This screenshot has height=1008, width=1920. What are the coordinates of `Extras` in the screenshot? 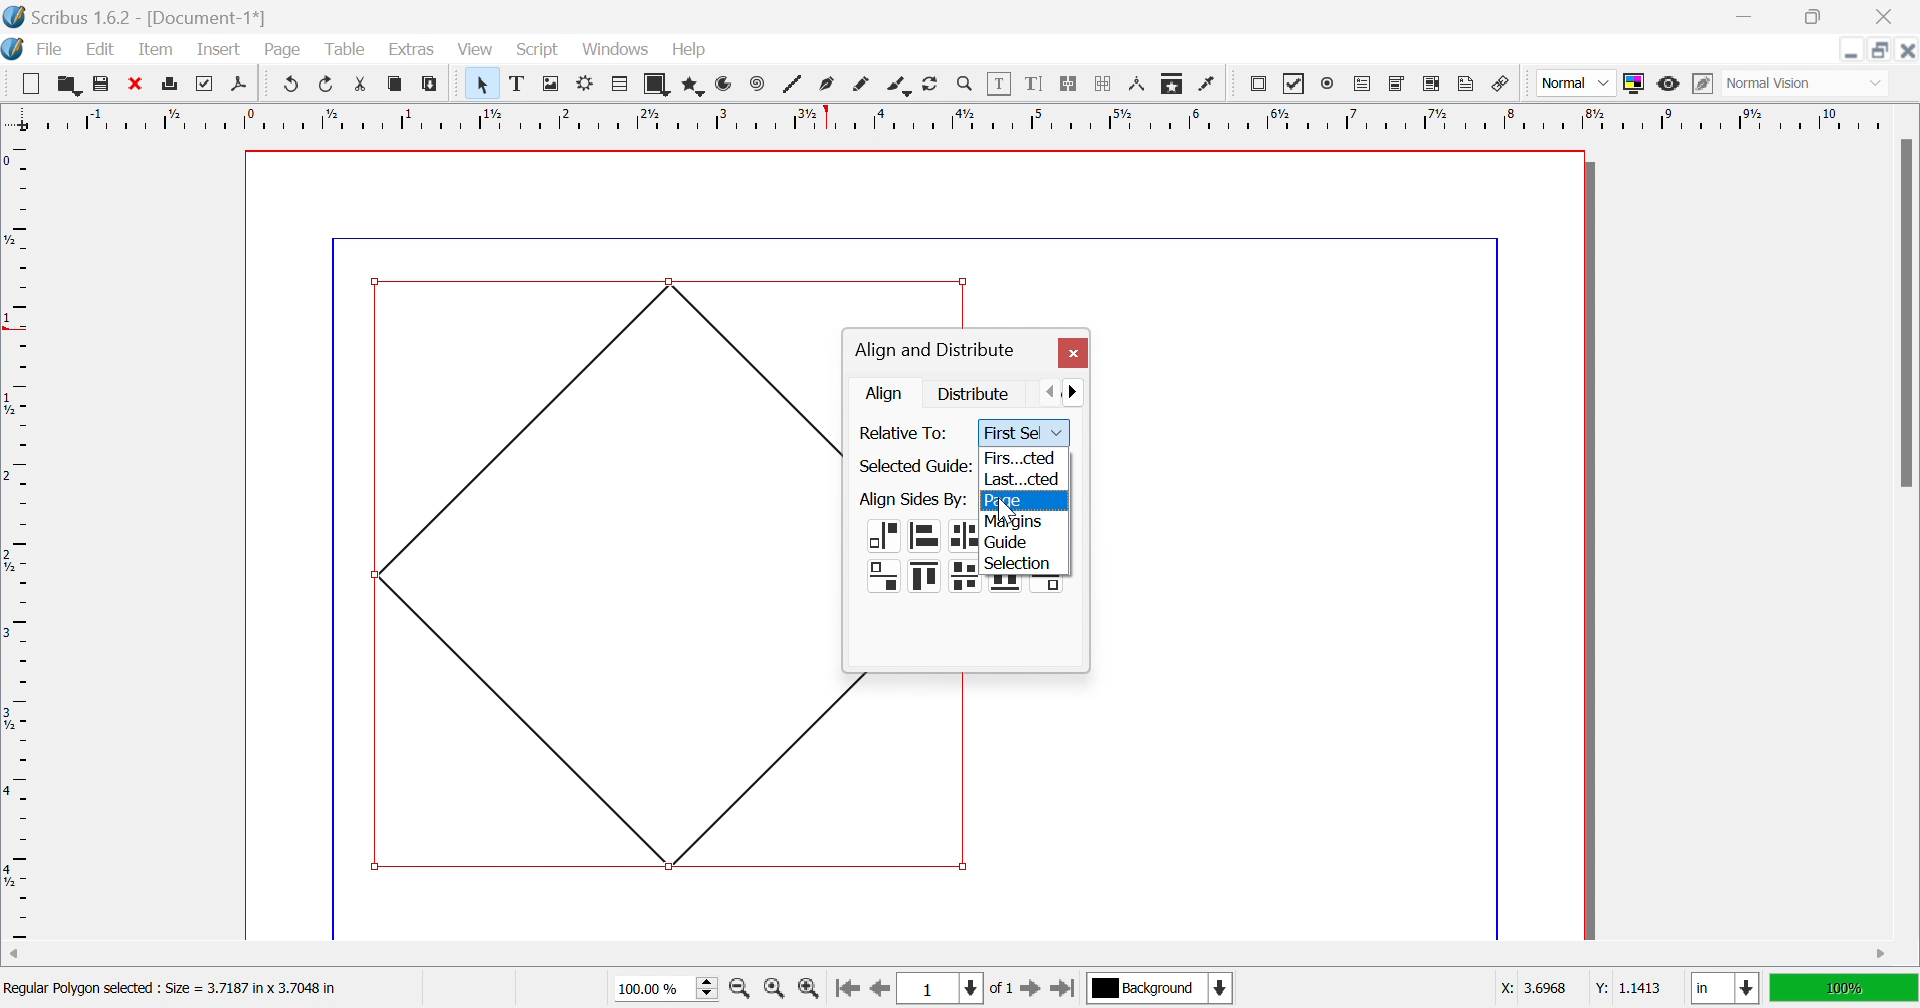 It's located at (412, 50).